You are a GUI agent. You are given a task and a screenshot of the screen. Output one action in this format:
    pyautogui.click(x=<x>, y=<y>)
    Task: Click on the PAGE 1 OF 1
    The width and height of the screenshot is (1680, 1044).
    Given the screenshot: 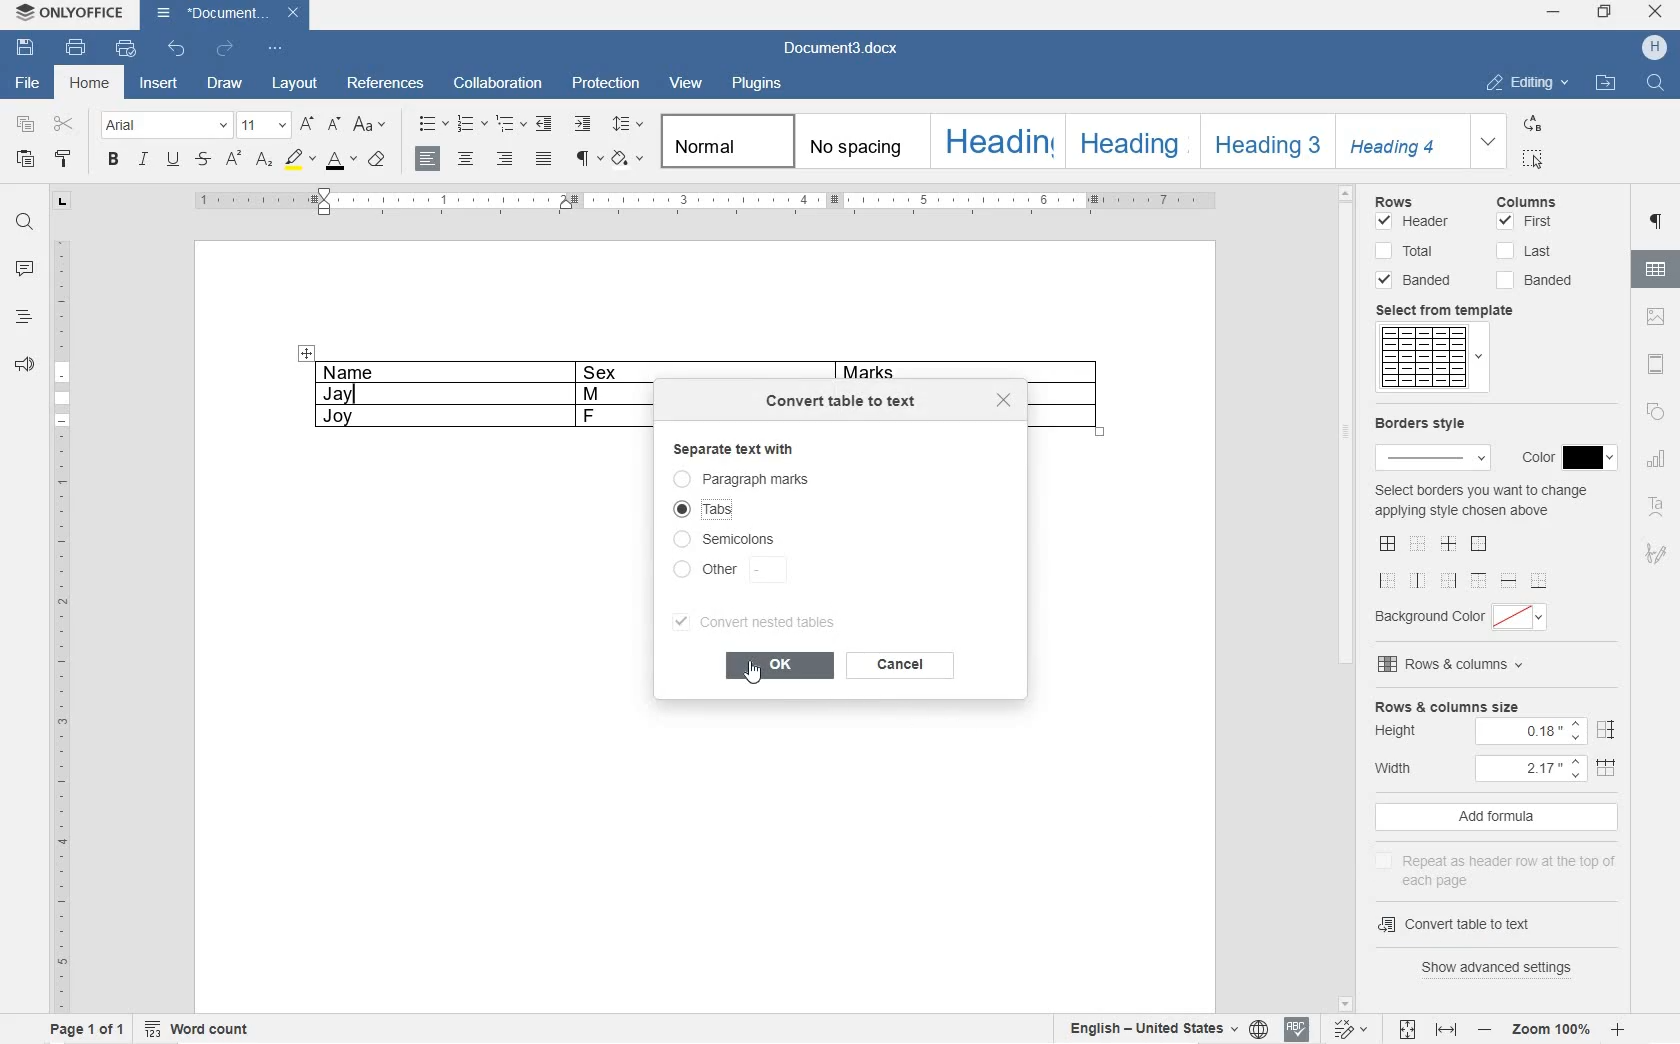 What is the action you would take?
    pyautogui.click(x=85, y=1028)
    